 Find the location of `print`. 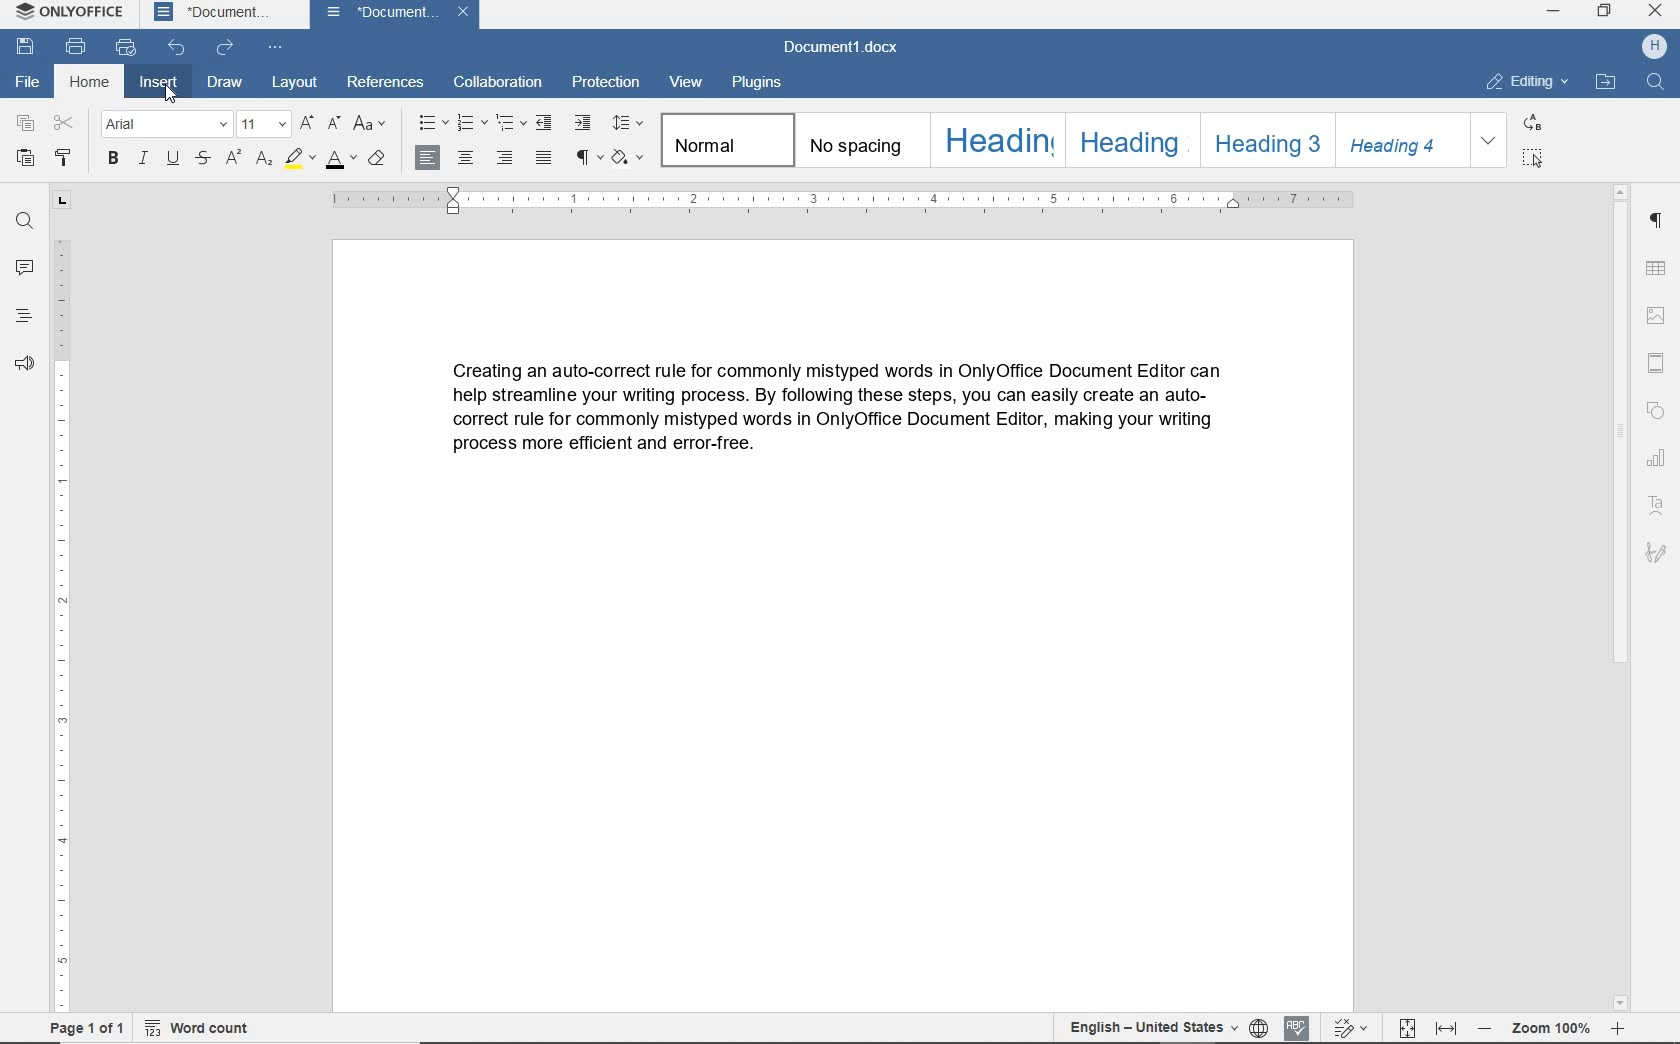

print is located at coordinates (76, 45).